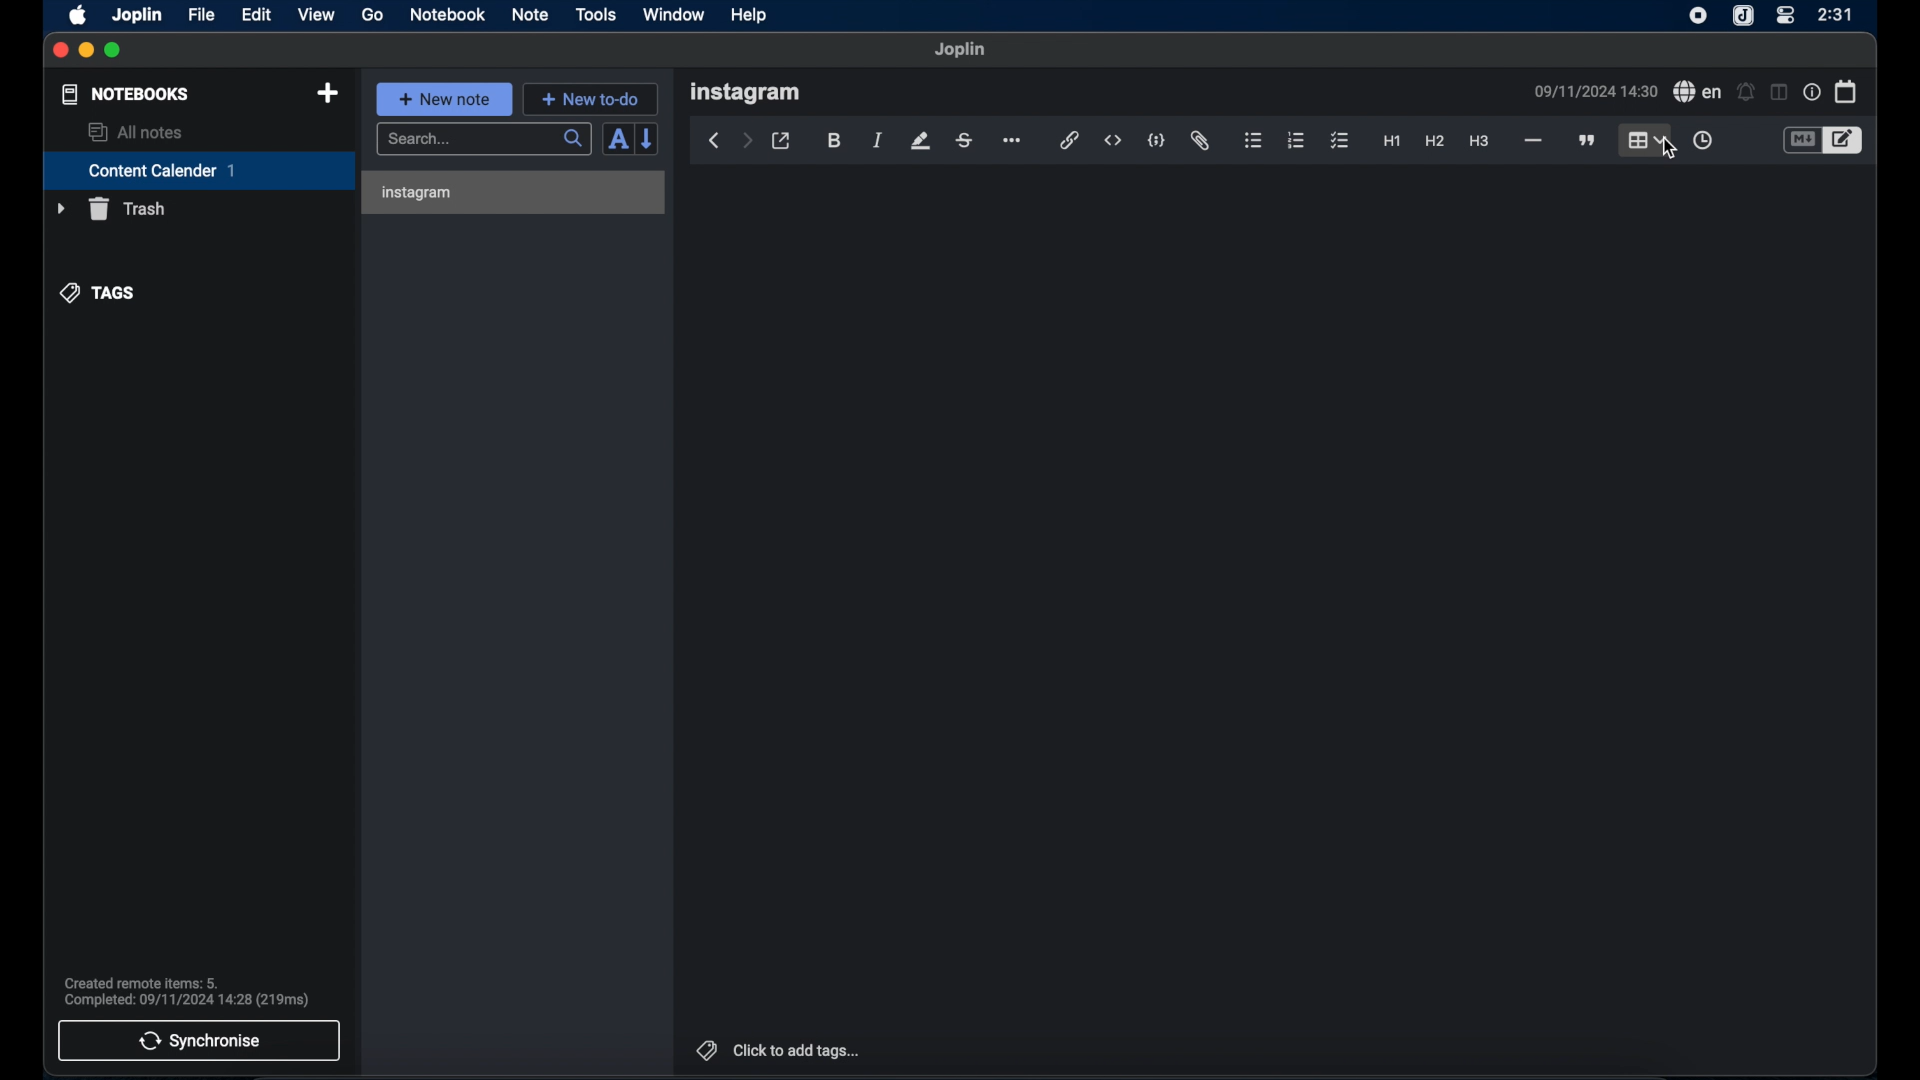 This screenshot has width=1920, height=1080. What do you see at coordinates (1586, 140) in the screenshot?
I see `block quote` at bounding box center [1586, 140].